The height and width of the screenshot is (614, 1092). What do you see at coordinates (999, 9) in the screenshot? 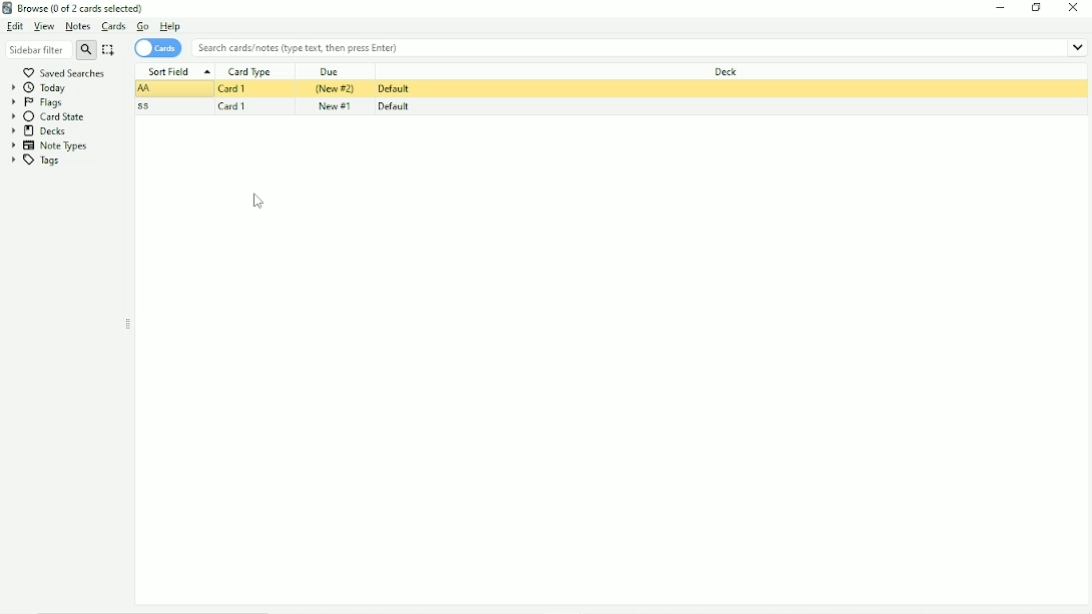
I see `Minimize` at bounding box center [999, 9].